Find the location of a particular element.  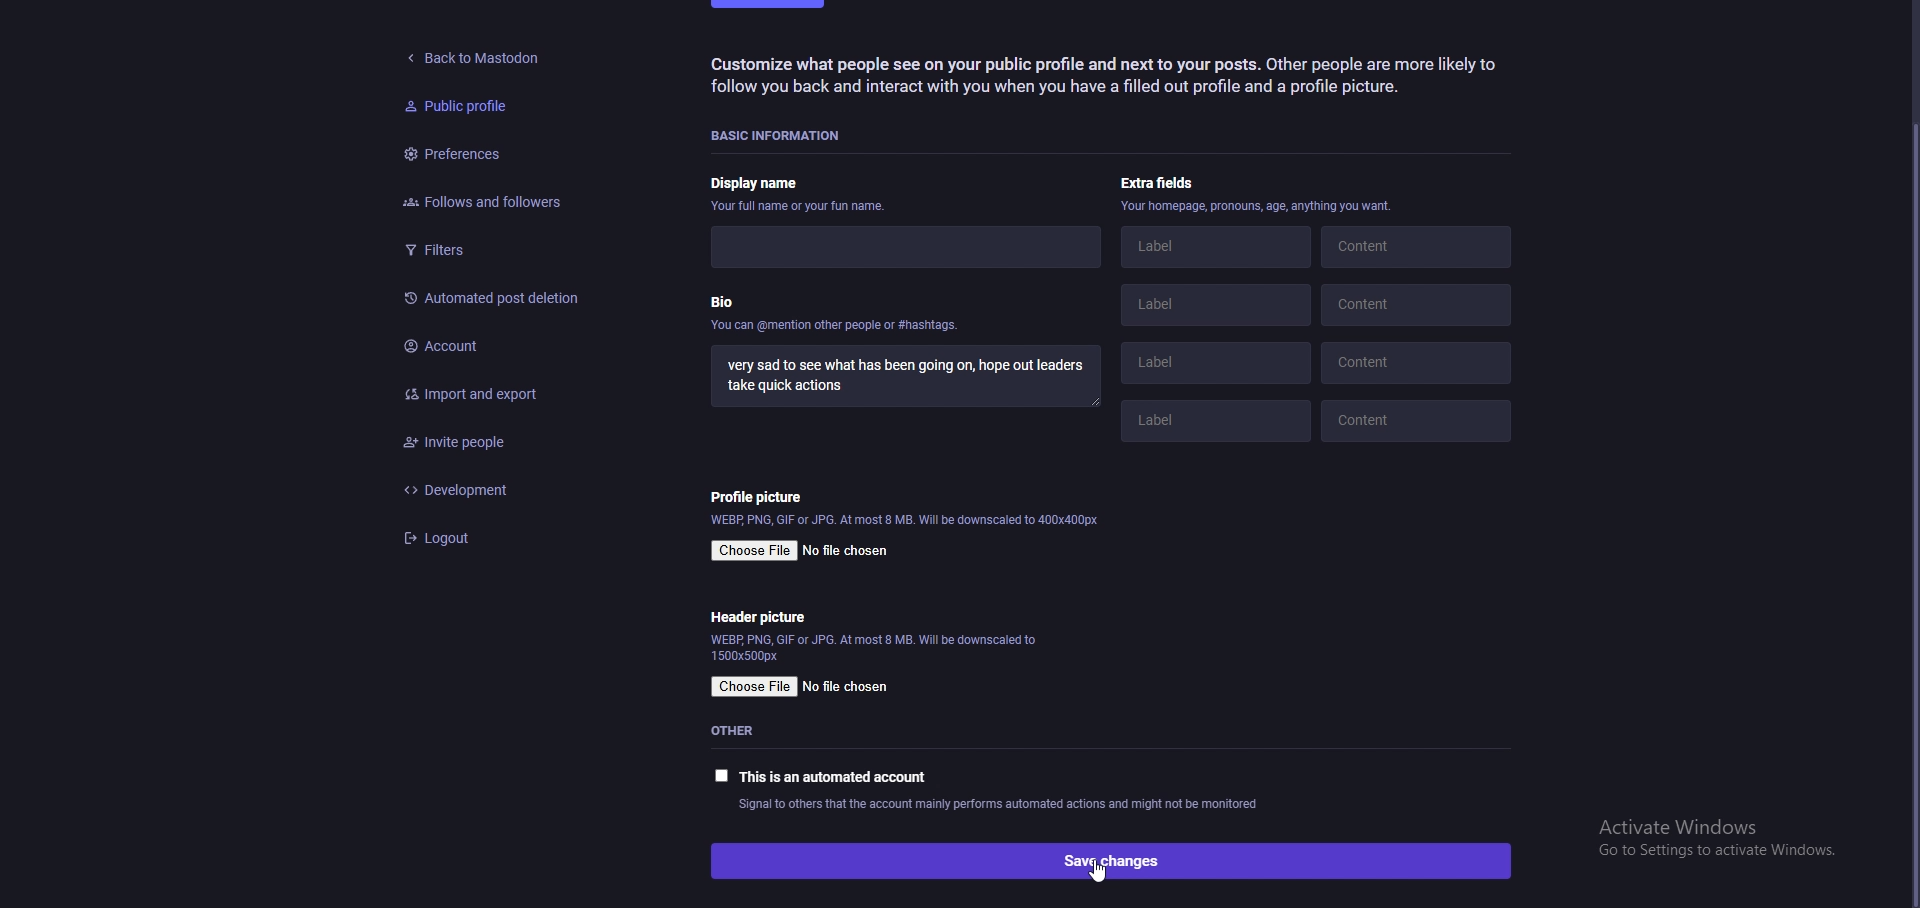

info is located at coordinates (1257, 208).